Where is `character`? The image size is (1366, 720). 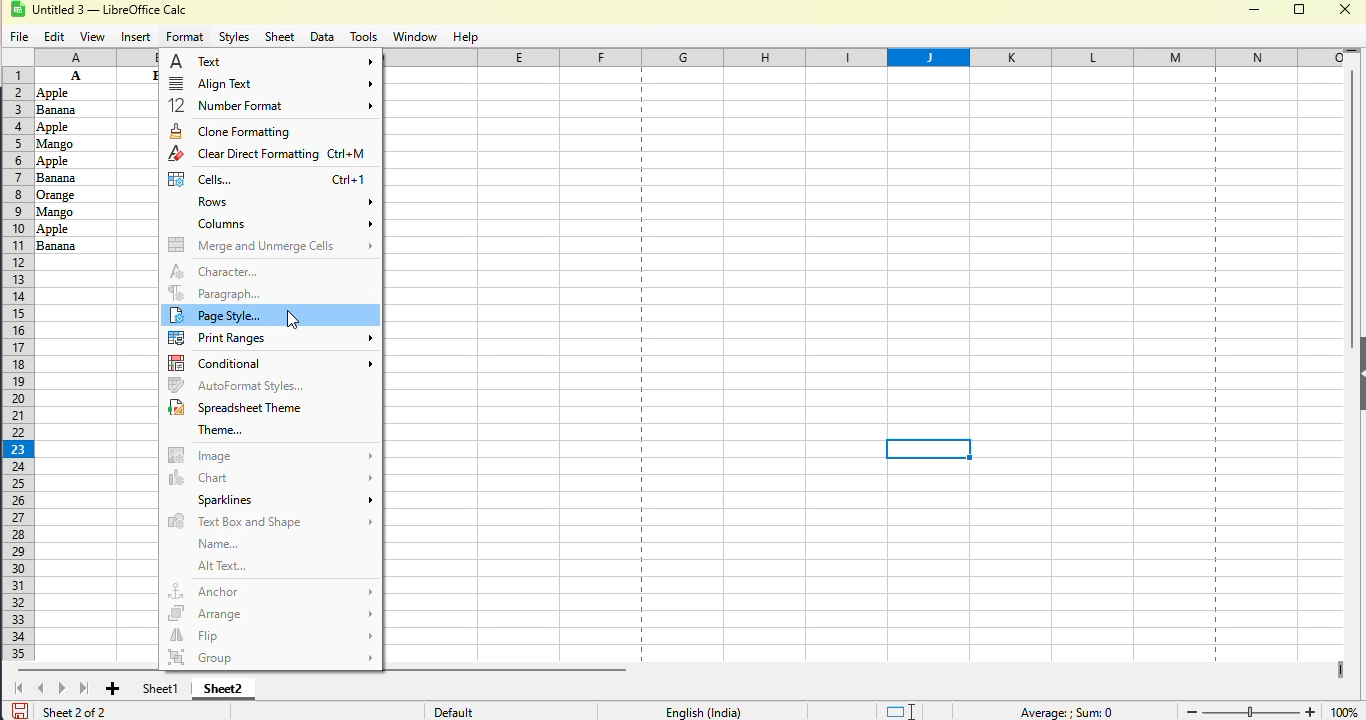
character is located at coordinates (214, 272).